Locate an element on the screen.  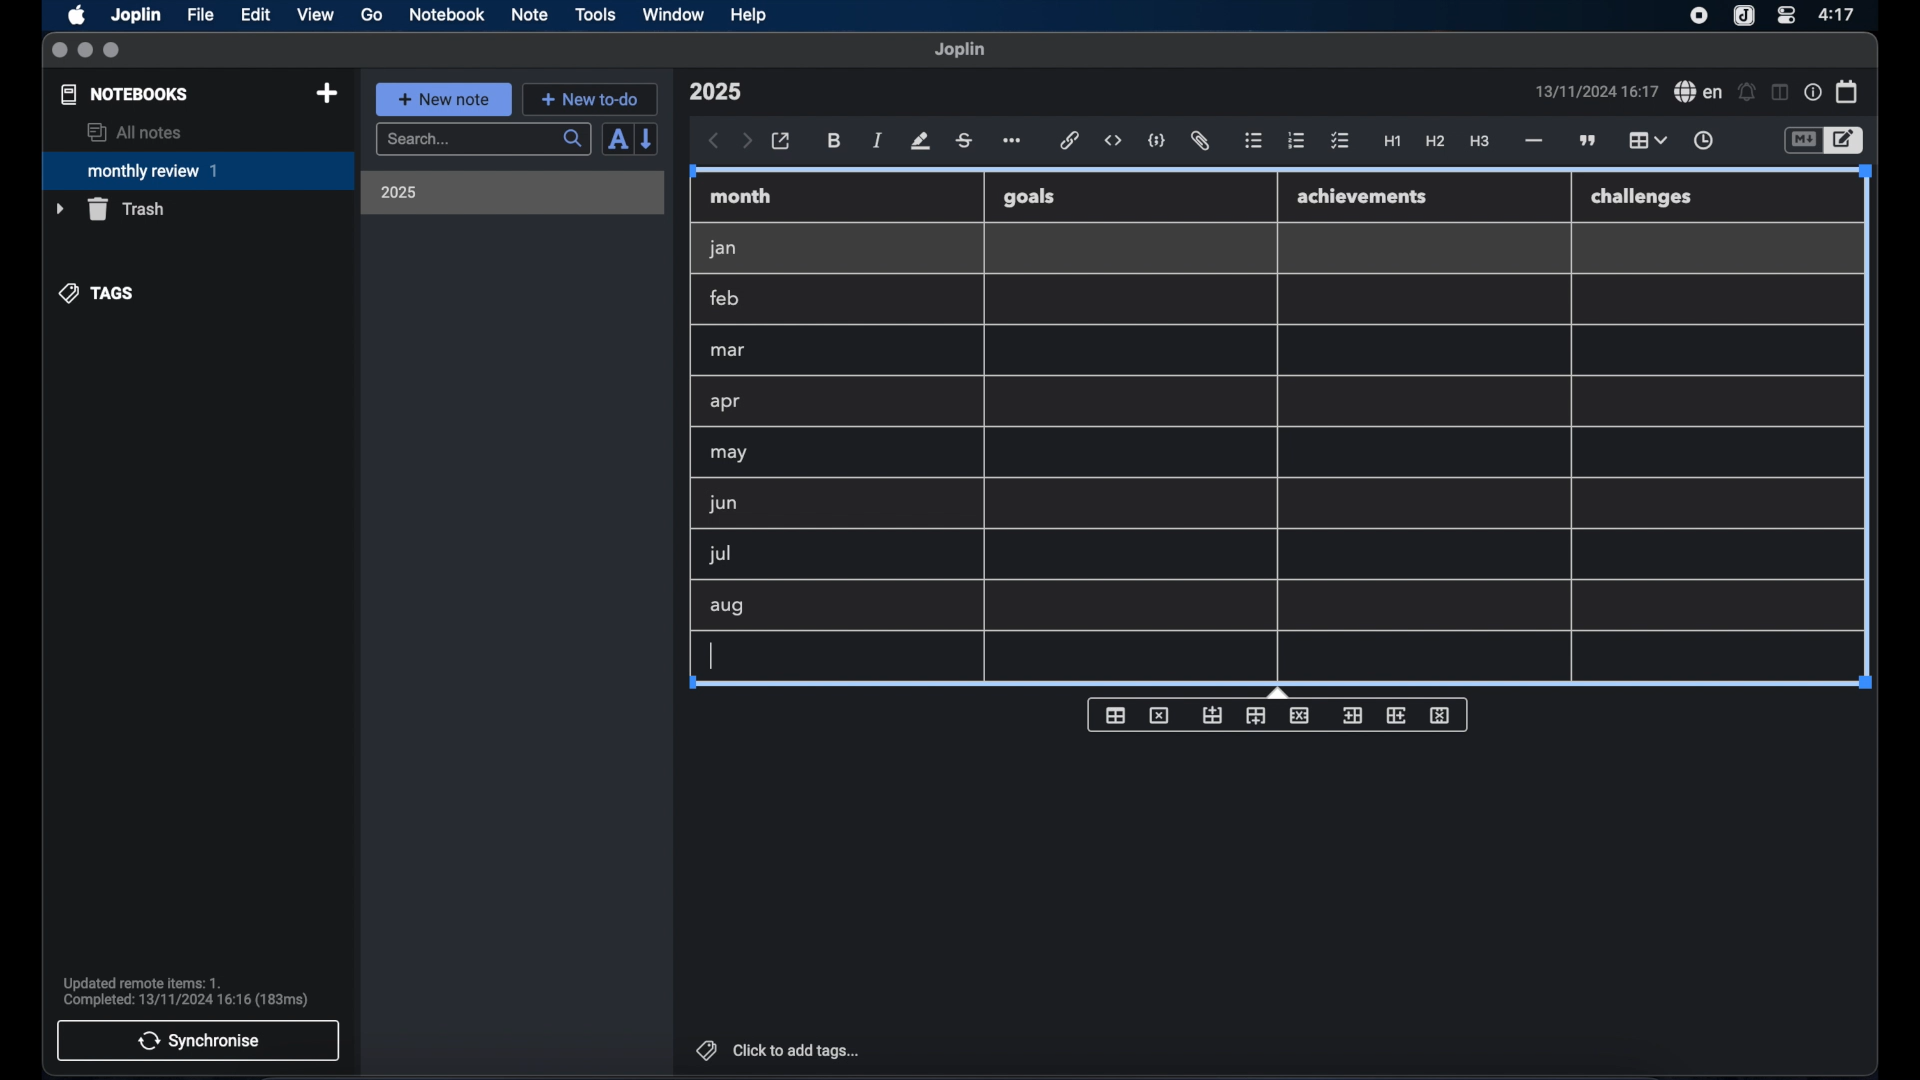
new note is located at coordinates (443, 99).